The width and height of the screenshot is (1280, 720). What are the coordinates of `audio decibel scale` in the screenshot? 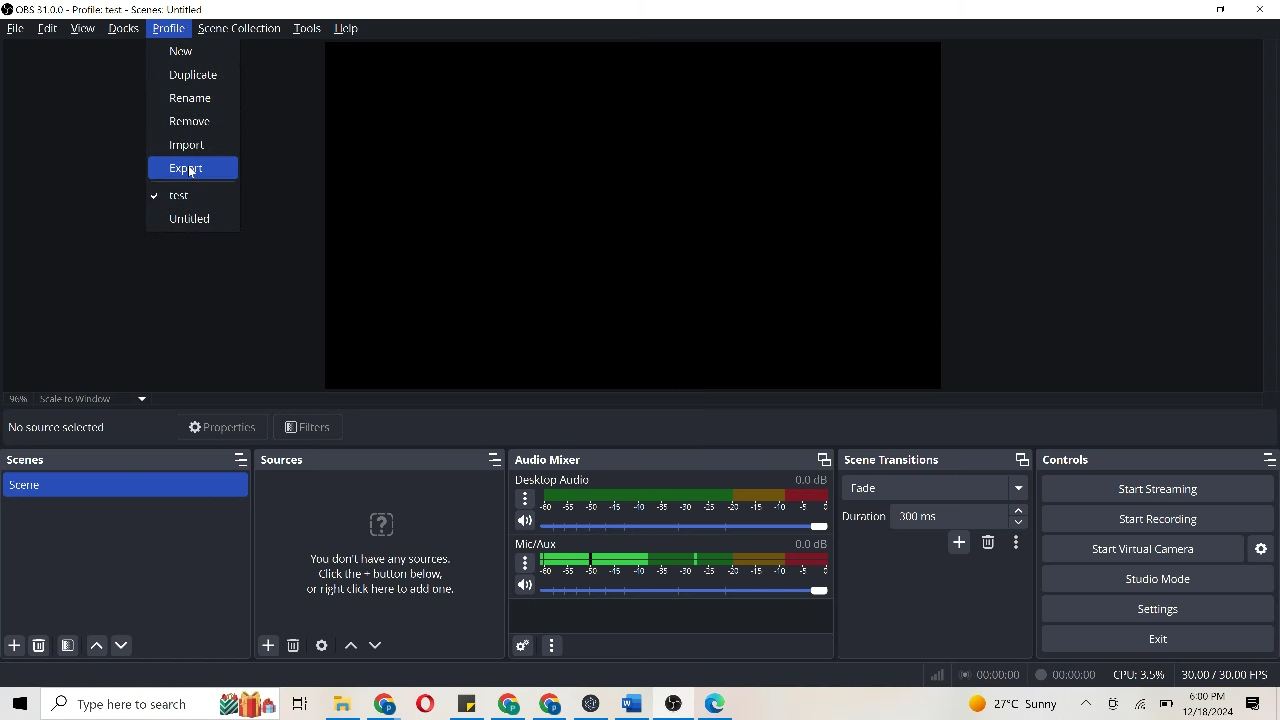 It's located at (687, 564).